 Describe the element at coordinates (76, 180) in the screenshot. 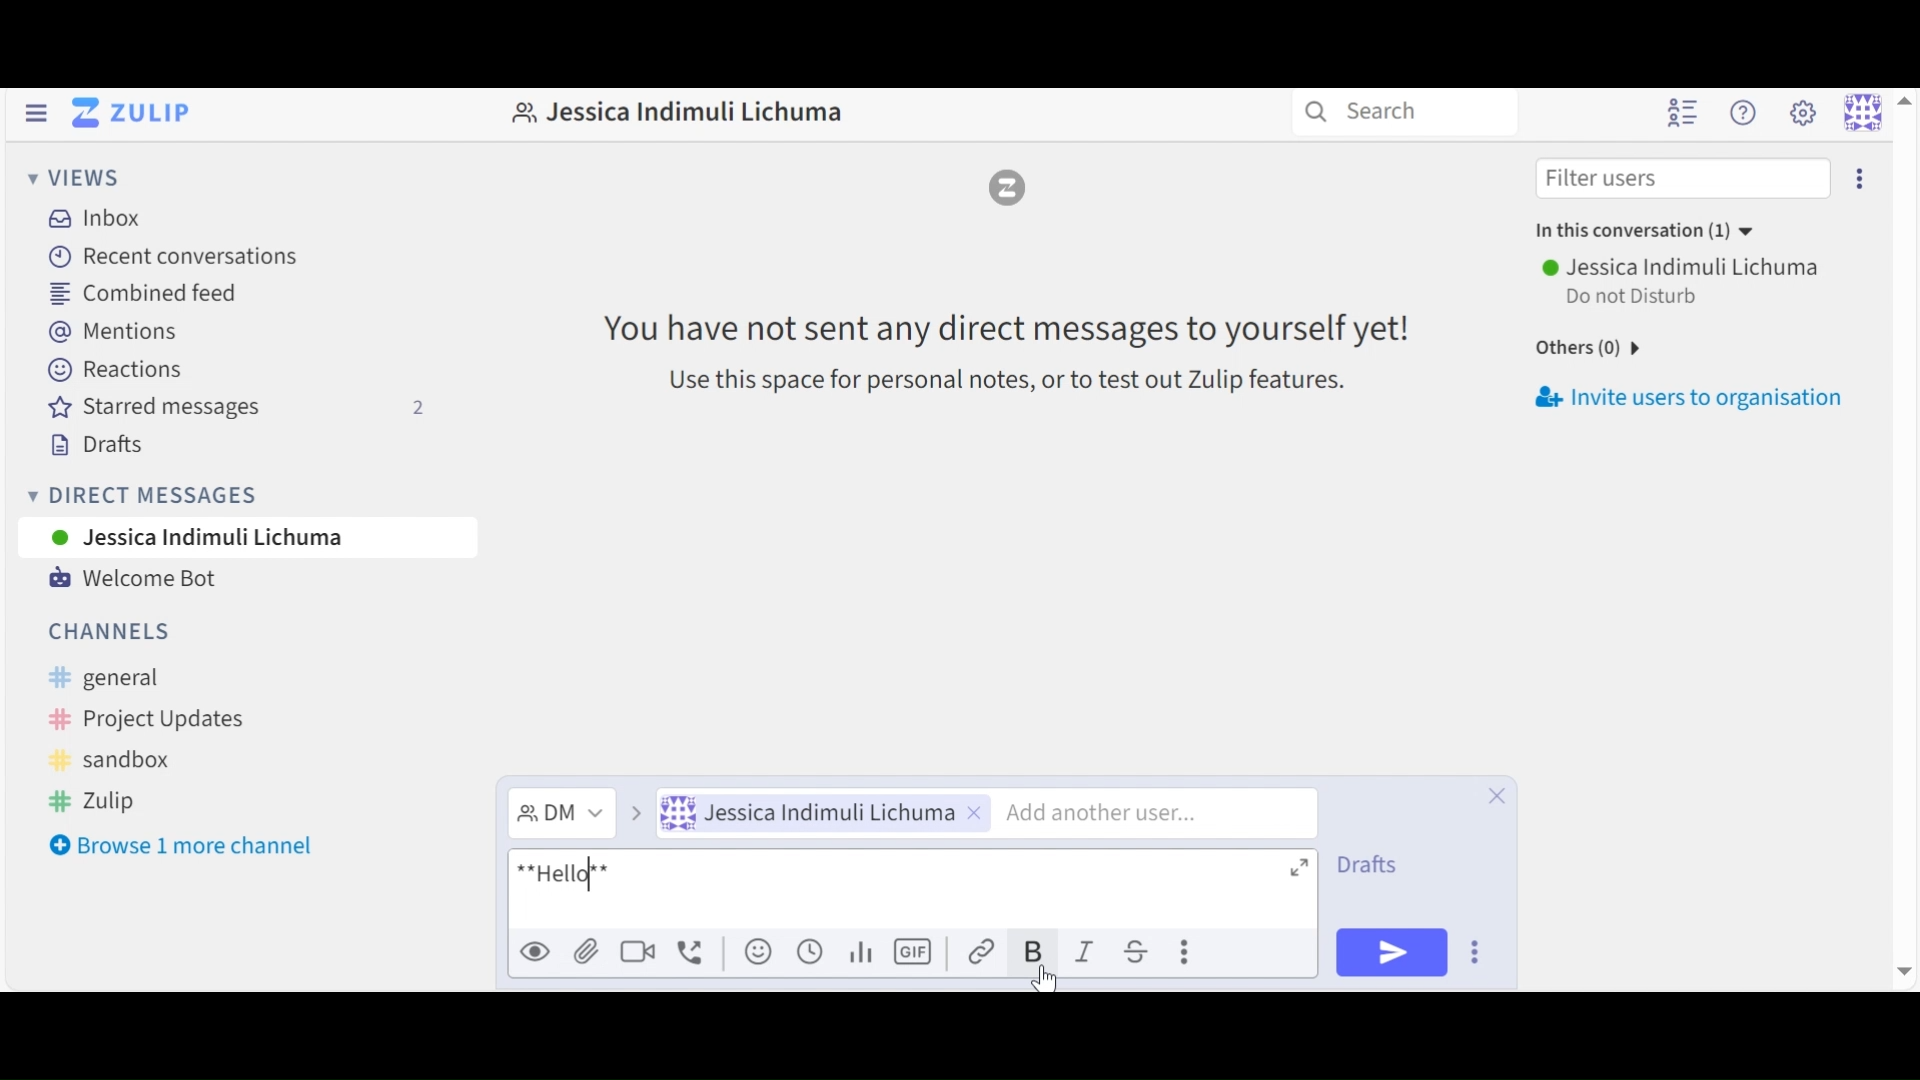

I see `Views` at that location.